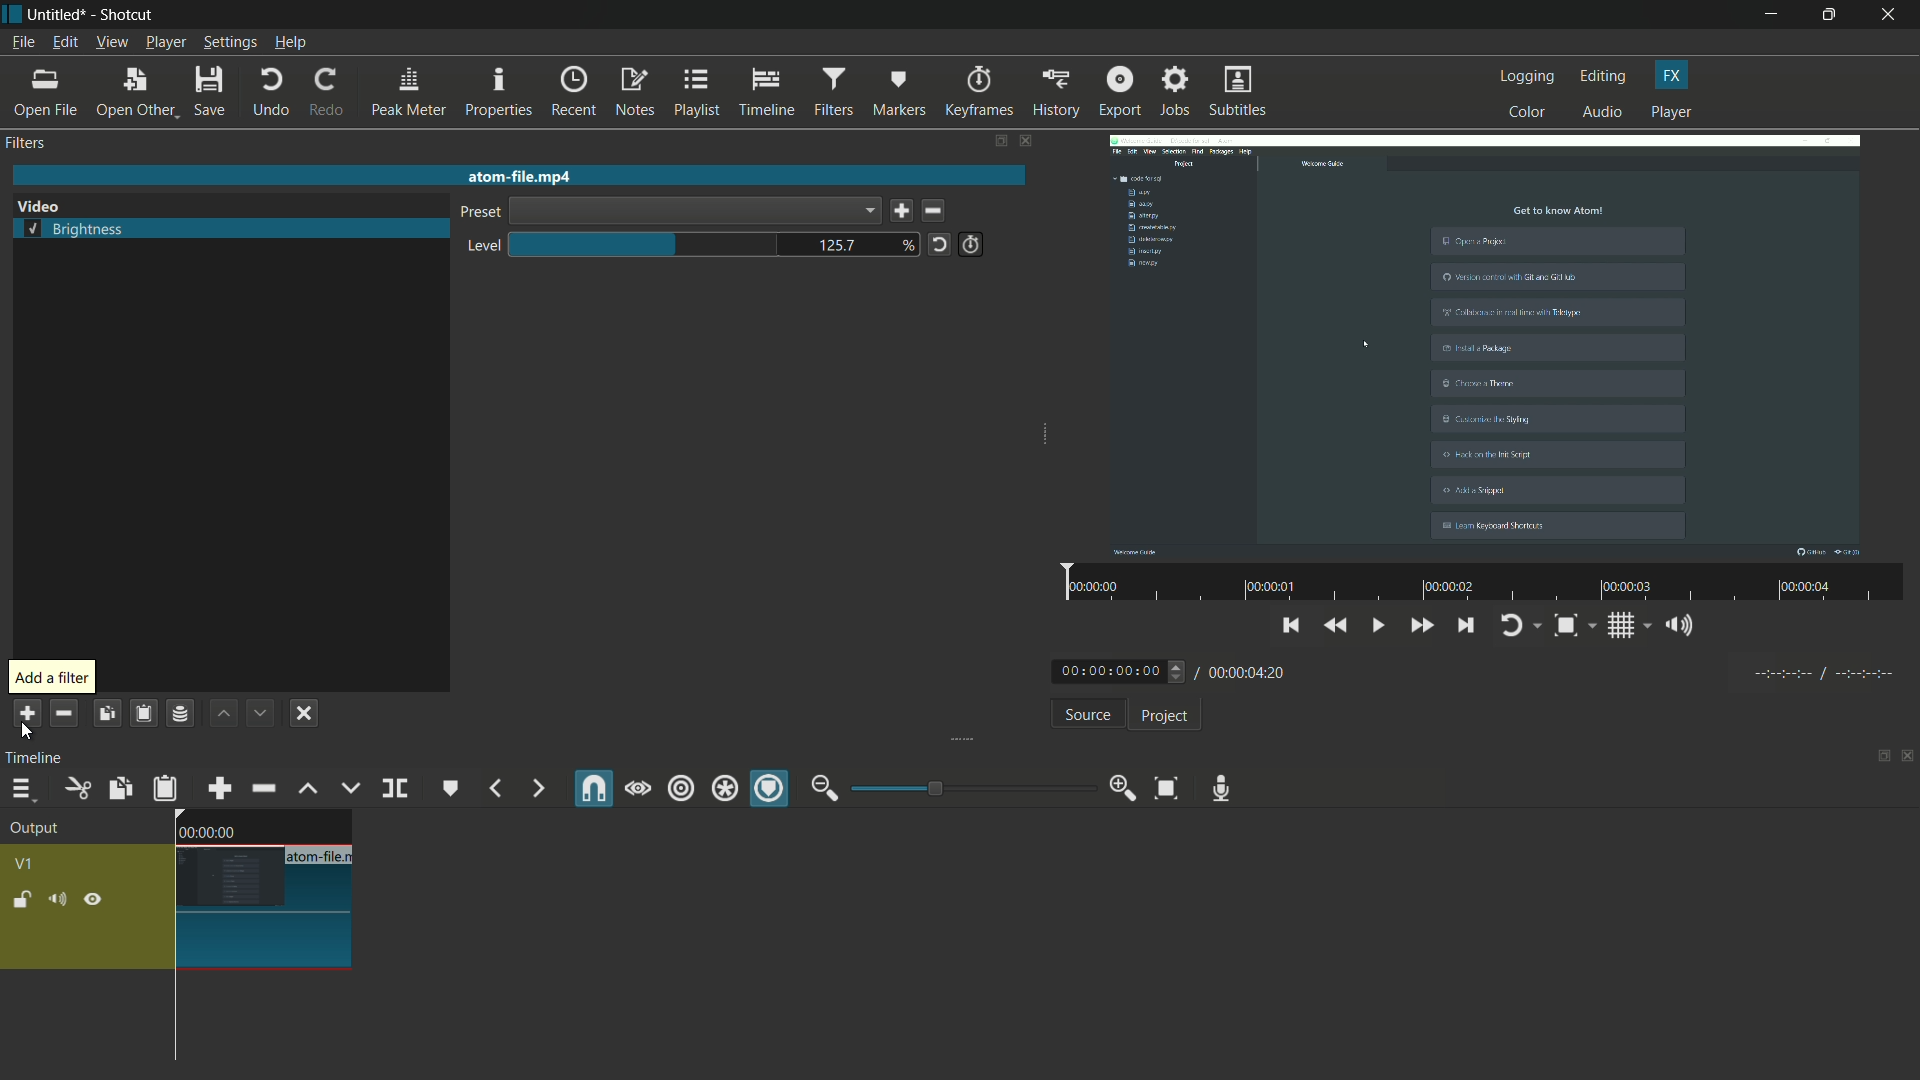 This screenshot has width=1920, height=1080. What do you see at coordinates (838, 247) in the screenshot?
I see `125.7` at bounding box center [838, 247].